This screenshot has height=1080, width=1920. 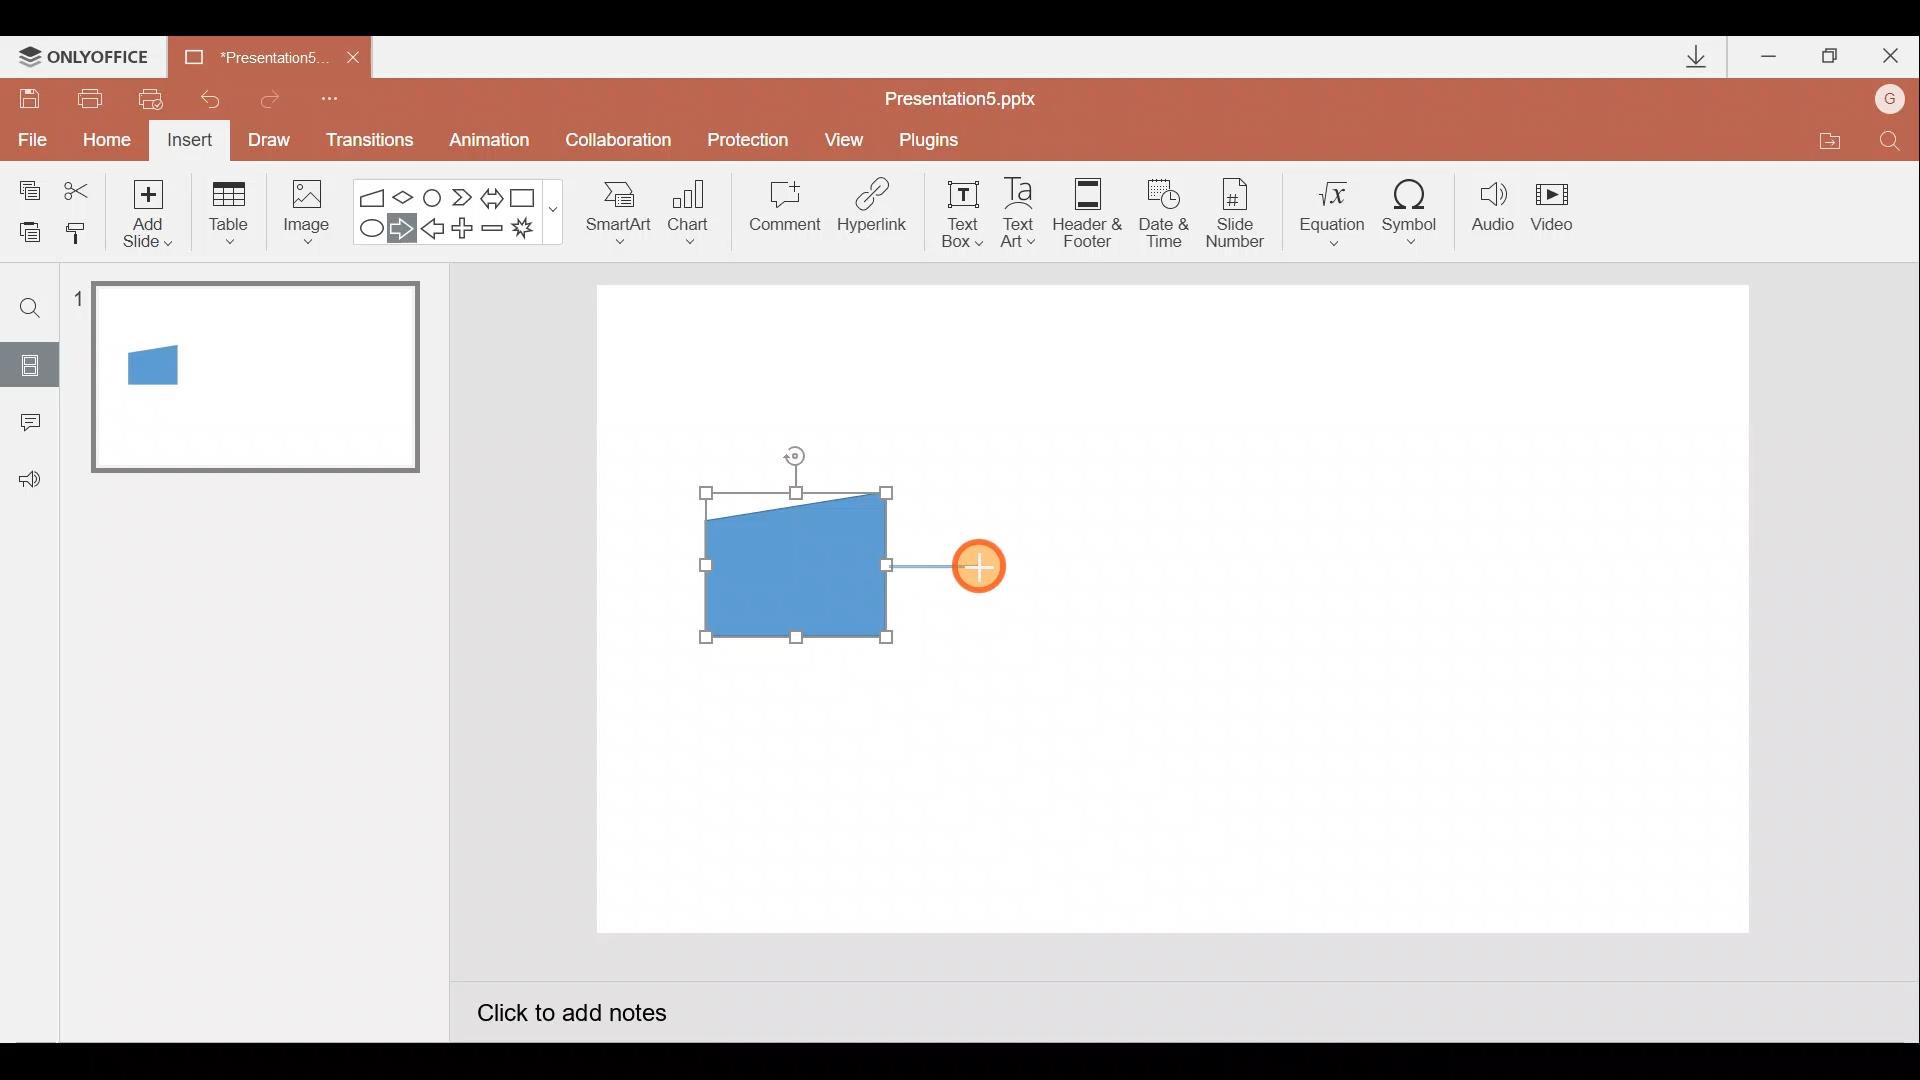 I want to click on Cut, so click(x=80, y=187).